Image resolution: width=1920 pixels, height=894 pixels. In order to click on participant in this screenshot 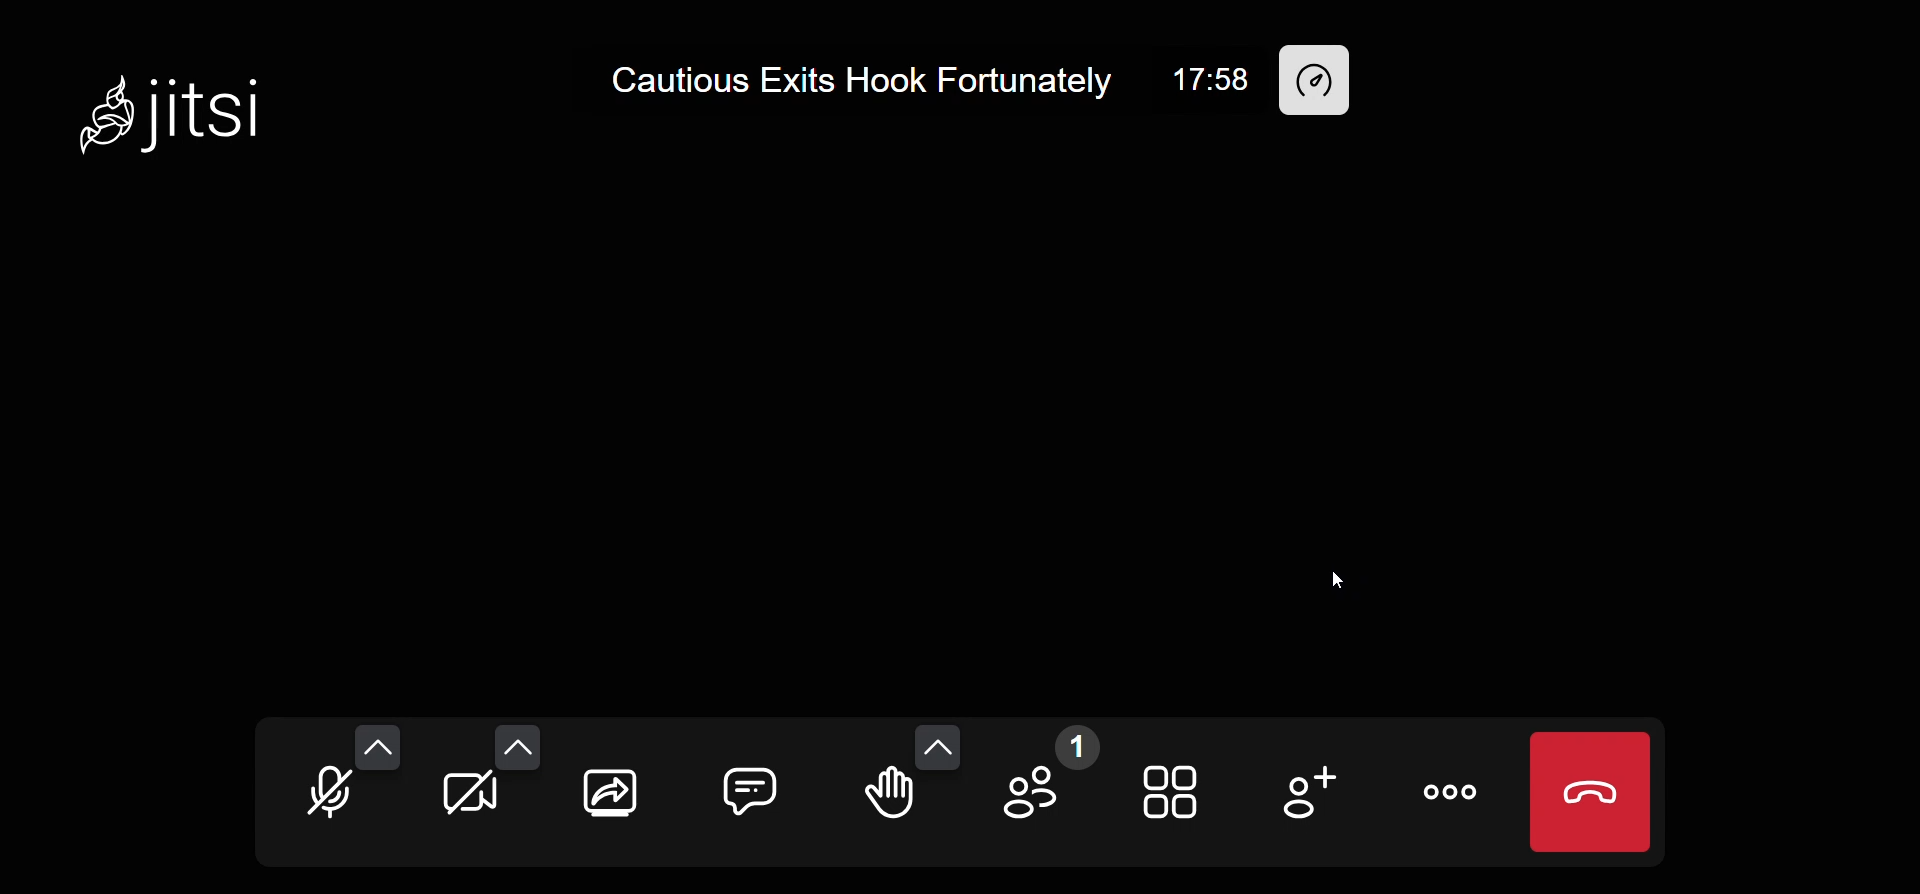, I will do `click(1045, 781)`.